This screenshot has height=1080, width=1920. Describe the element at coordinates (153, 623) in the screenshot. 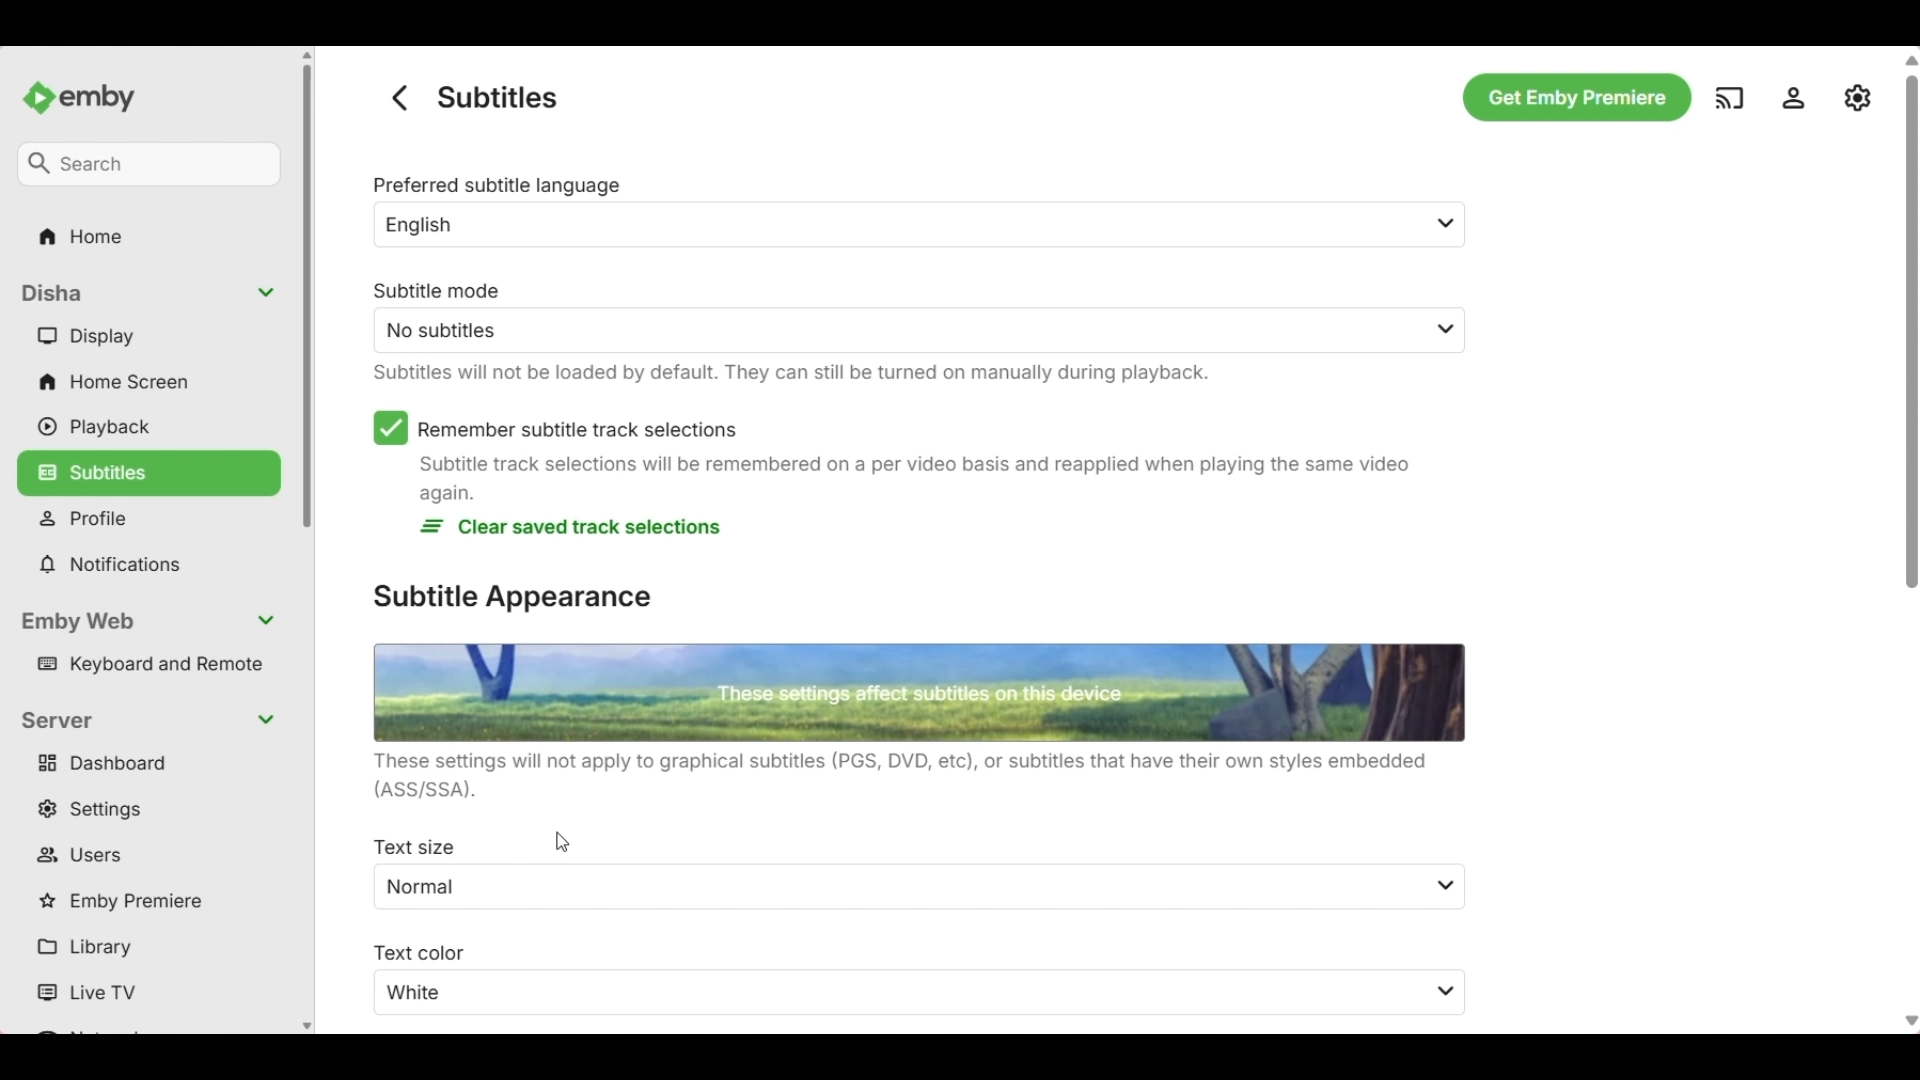

I see `Collapse Emby web` at that location.